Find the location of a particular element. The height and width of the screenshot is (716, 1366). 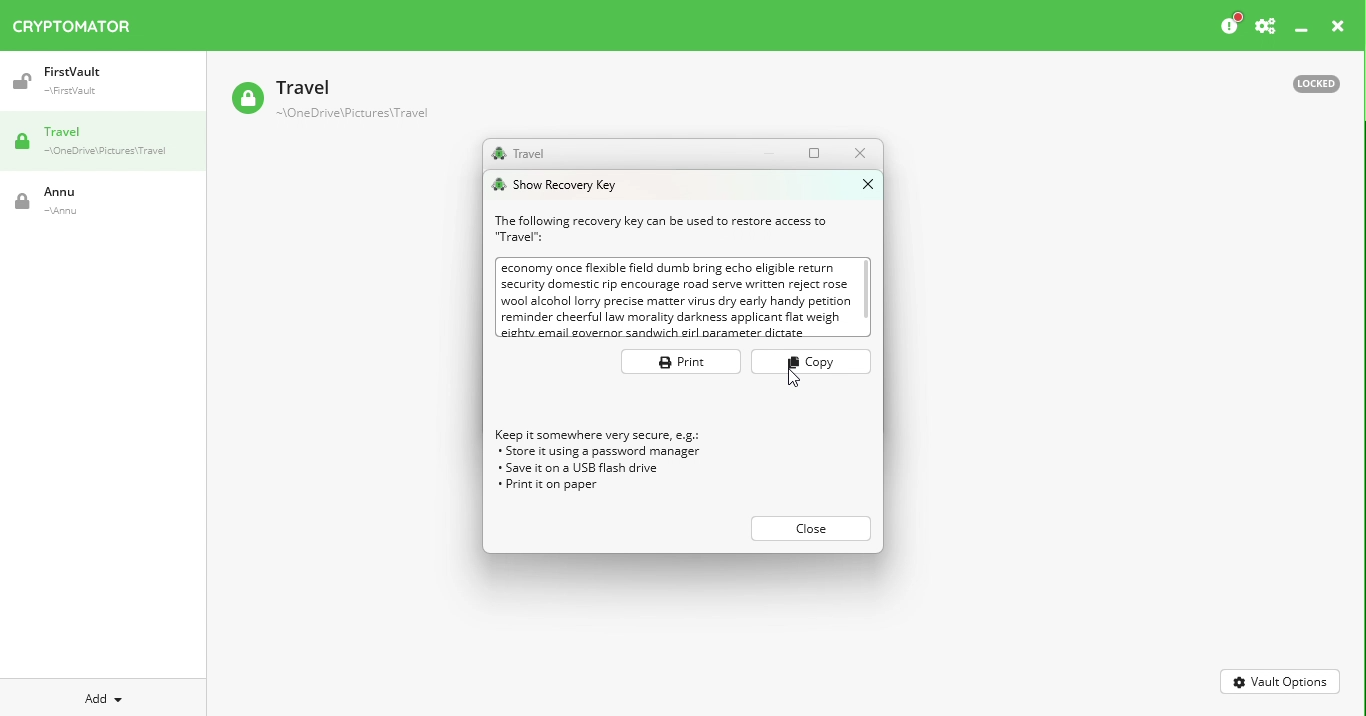

Cursor is located at coordinates (795, 380).